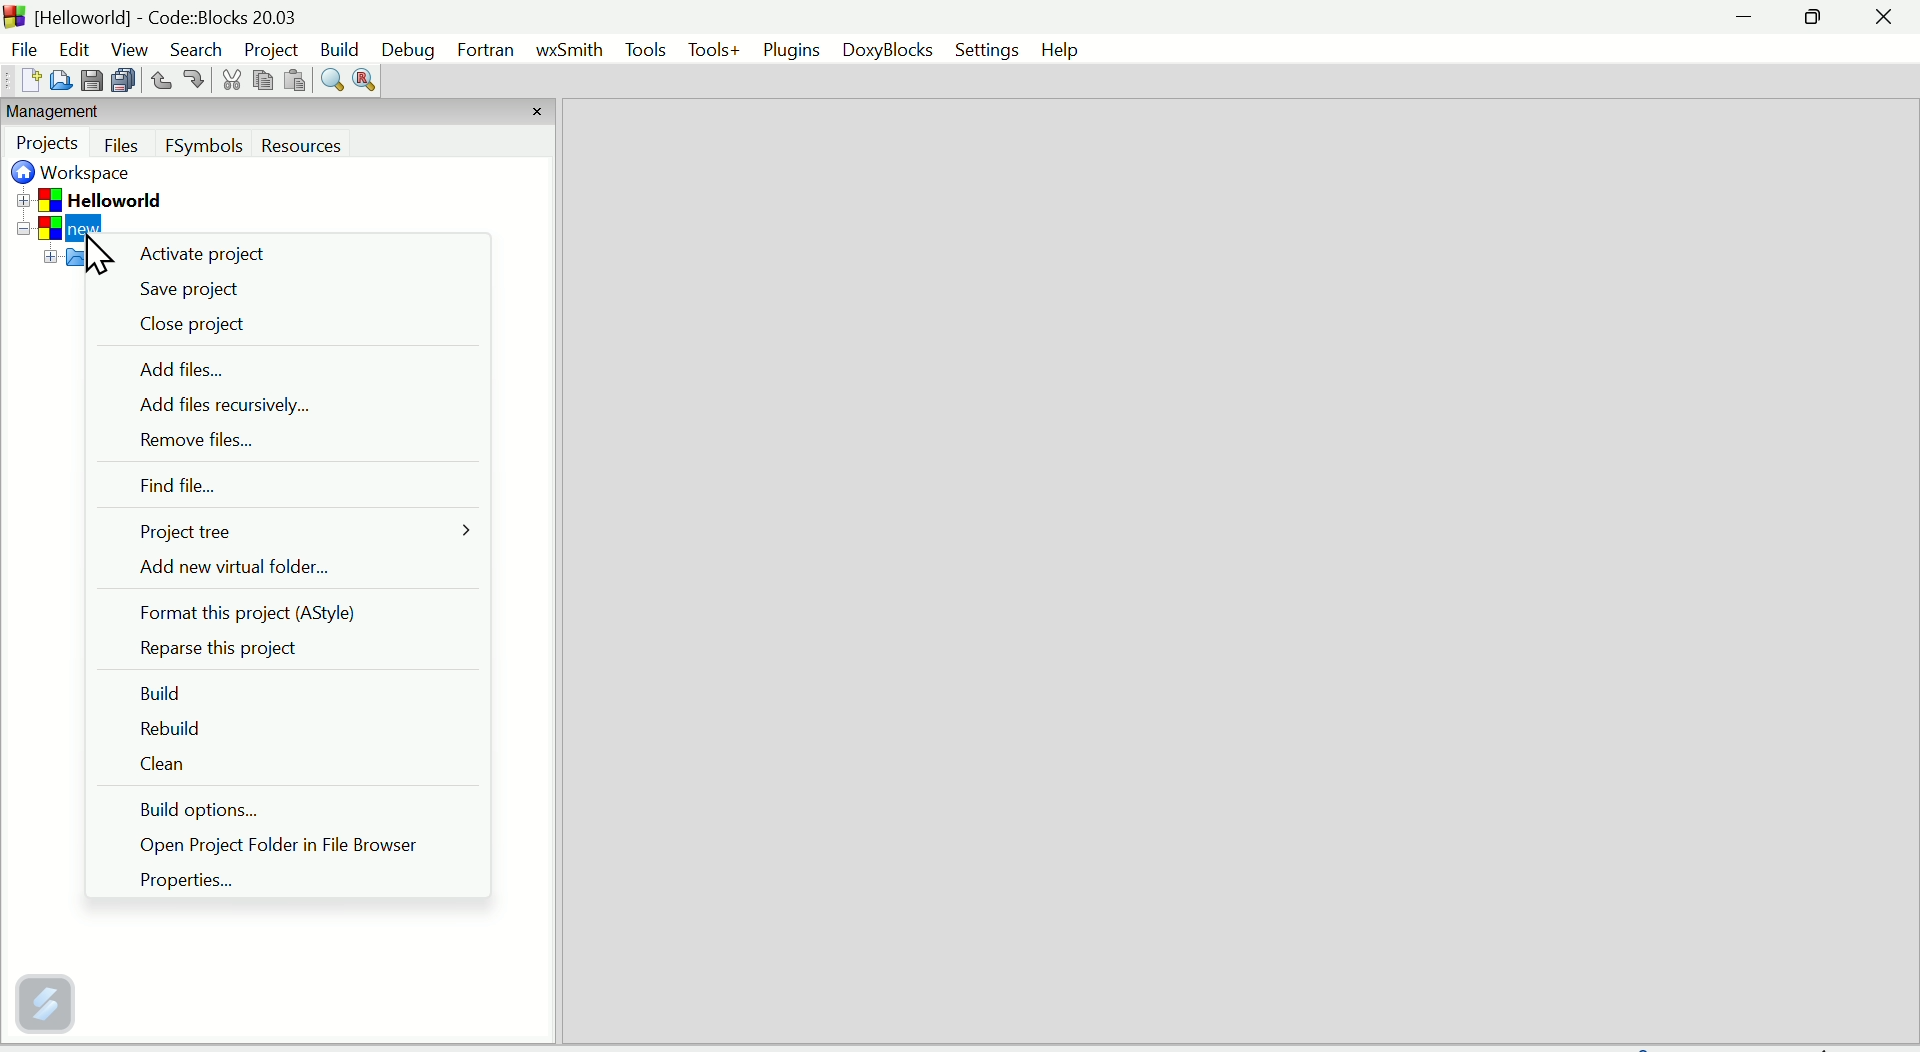 The image size is (1920, 1052). What do you see at coordinates (92, 113) in the screenshot?
I see `Management` at bounding box center [92, 113].